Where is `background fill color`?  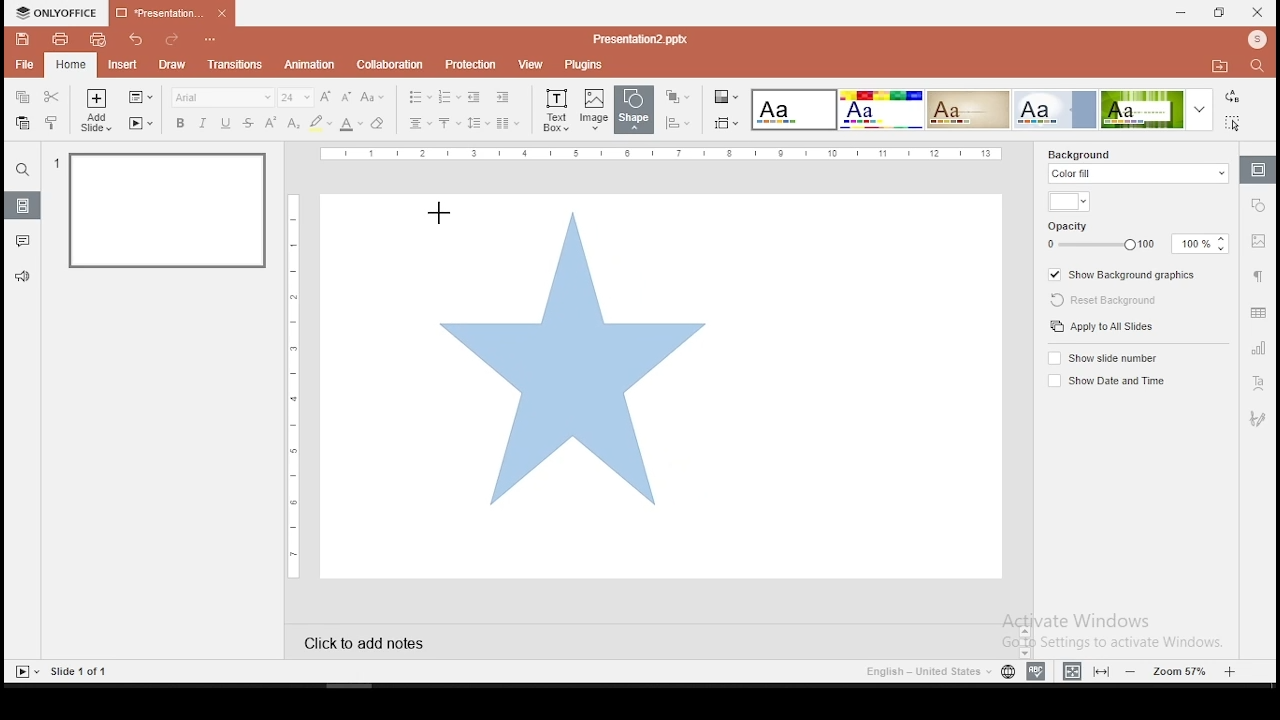
background fill color is located at coordinates (1068, 203).